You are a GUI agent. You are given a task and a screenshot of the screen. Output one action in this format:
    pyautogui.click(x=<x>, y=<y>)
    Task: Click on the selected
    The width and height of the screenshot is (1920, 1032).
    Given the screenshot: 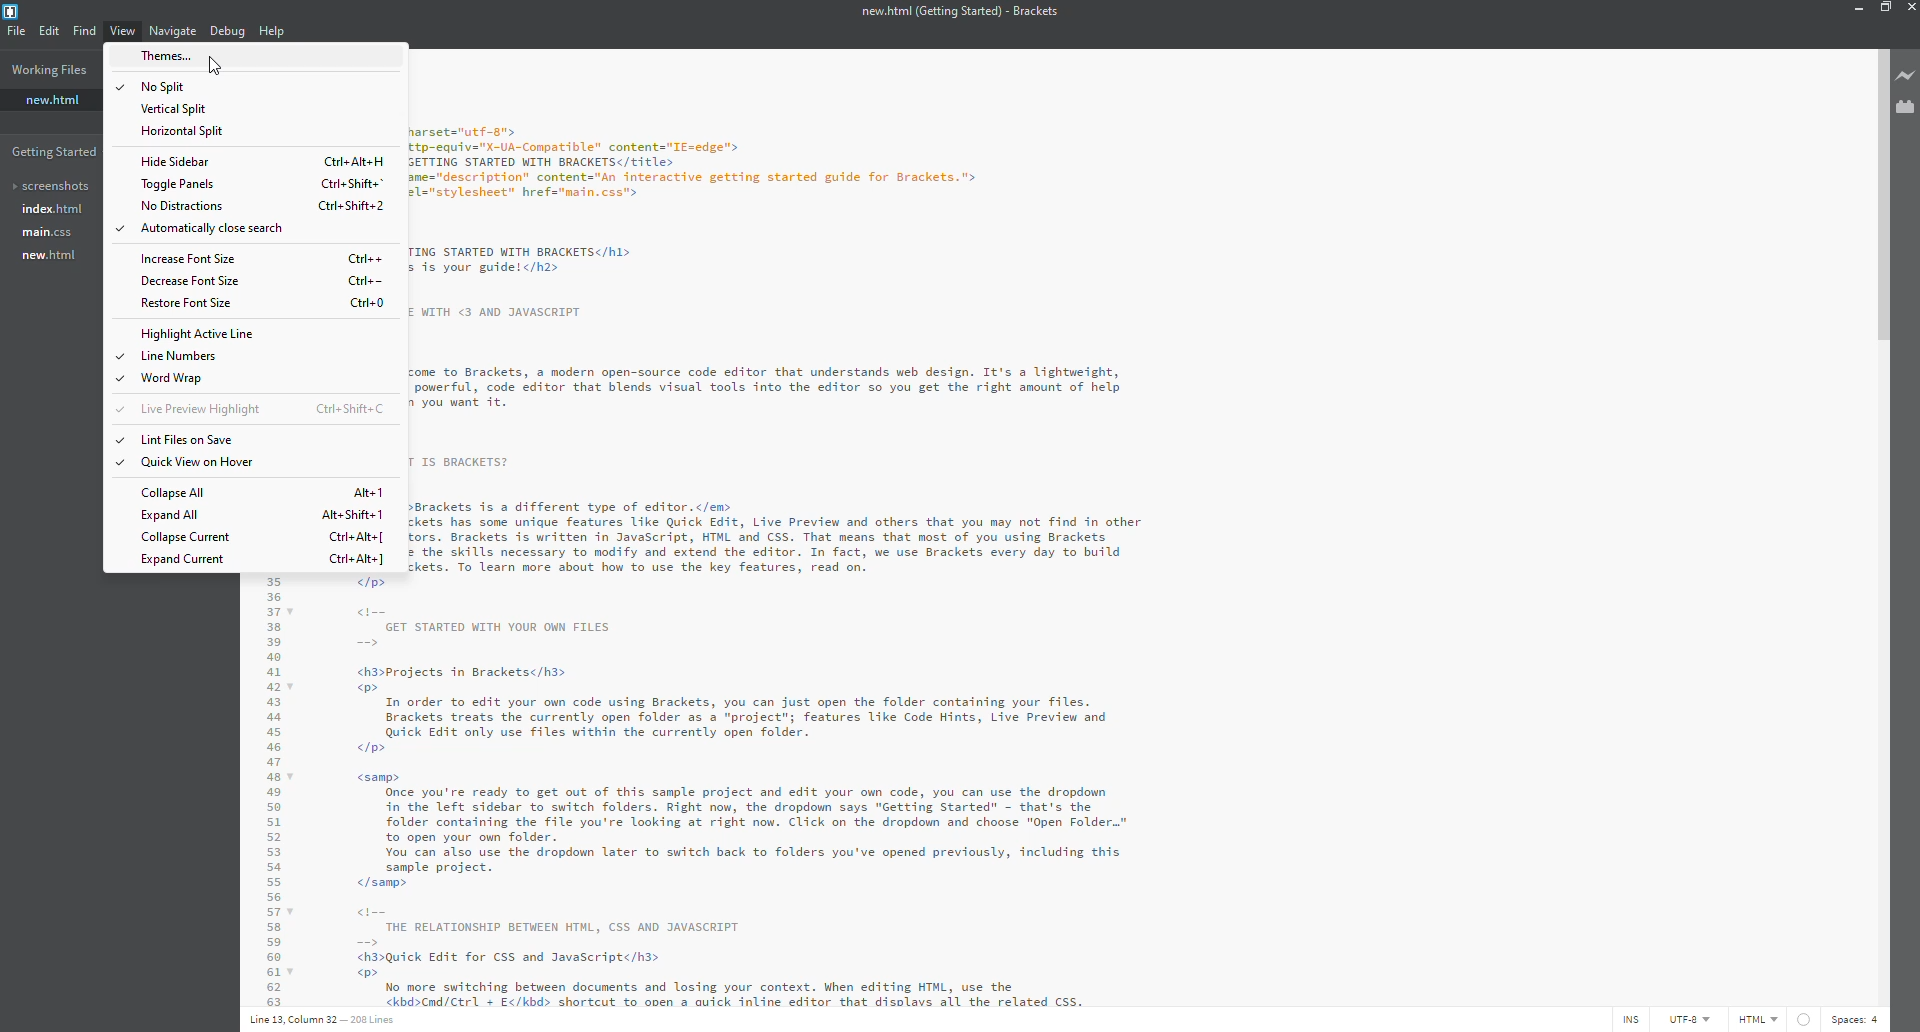 What is the action you would take?
    pyautogui.click(x=118, y=355)
    